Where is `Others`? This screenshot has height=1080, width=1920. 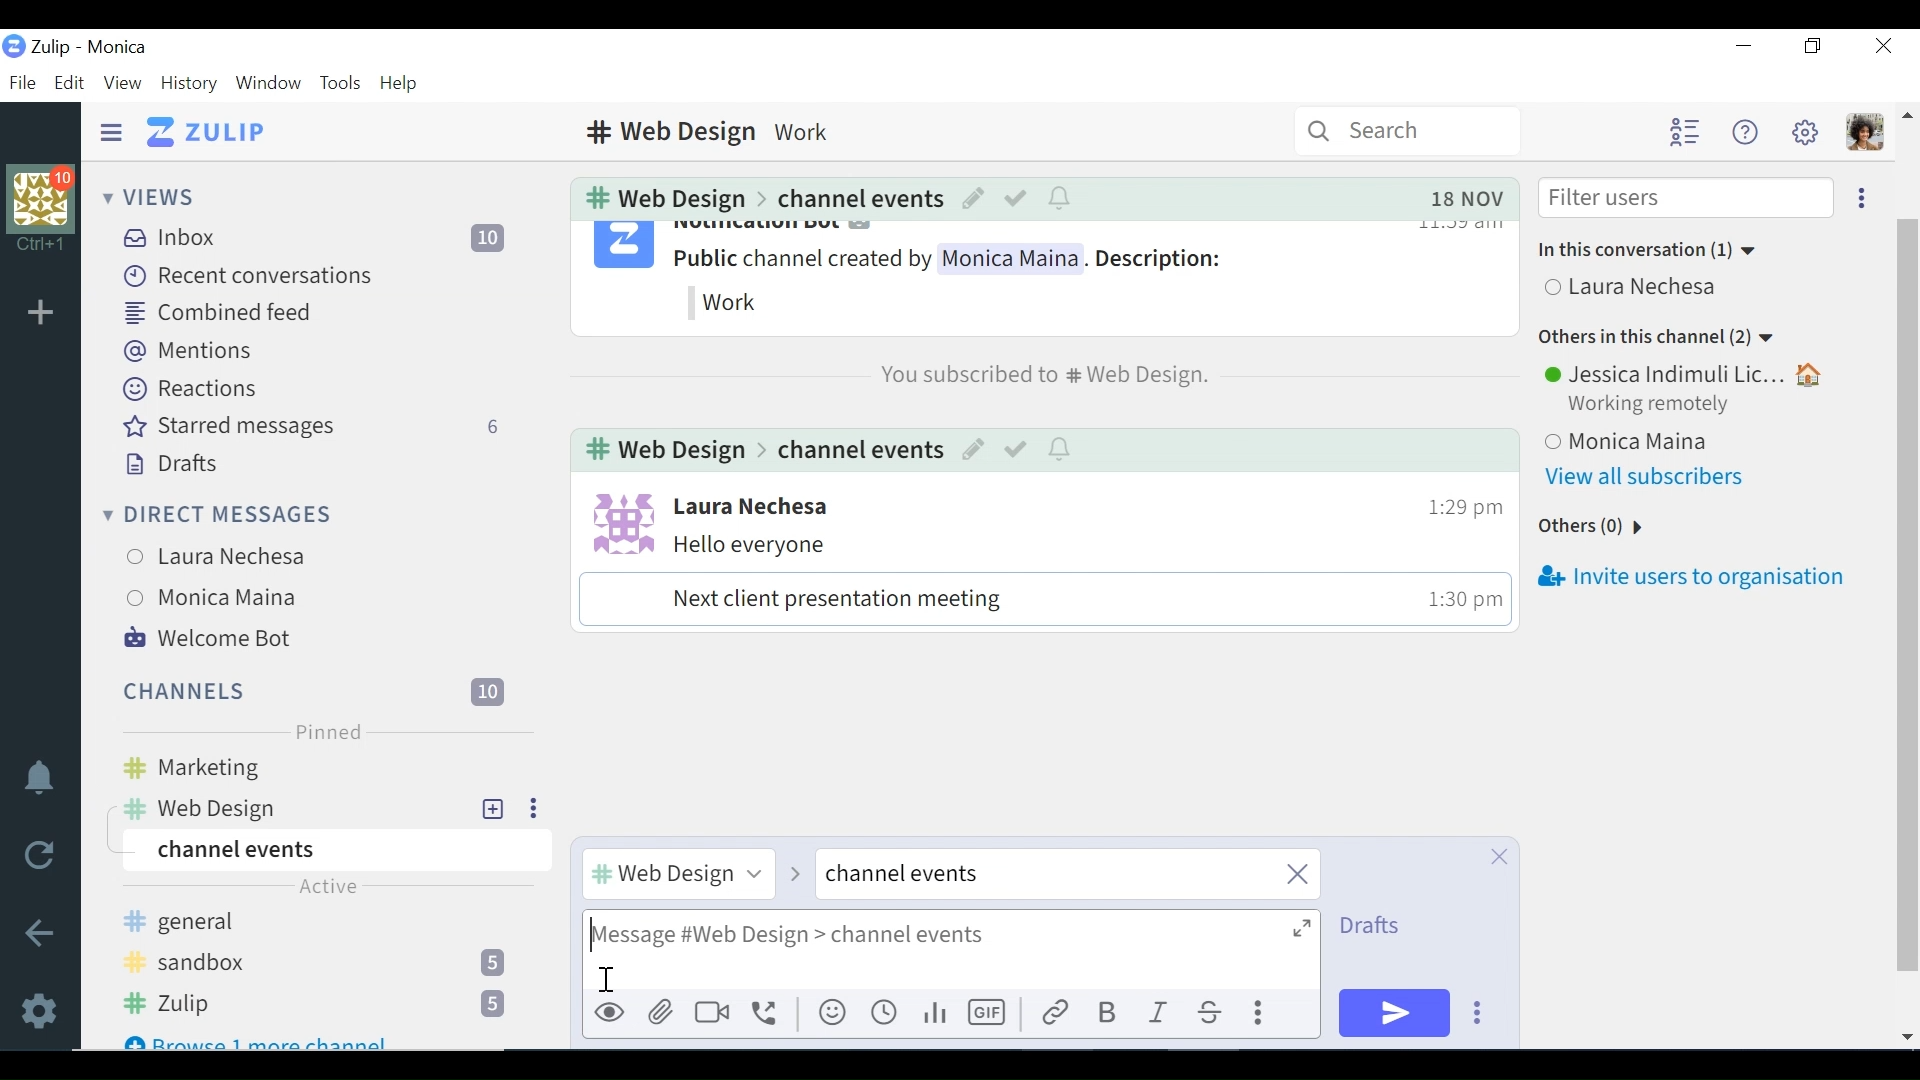
Others is located at coordinates (1589, 528).